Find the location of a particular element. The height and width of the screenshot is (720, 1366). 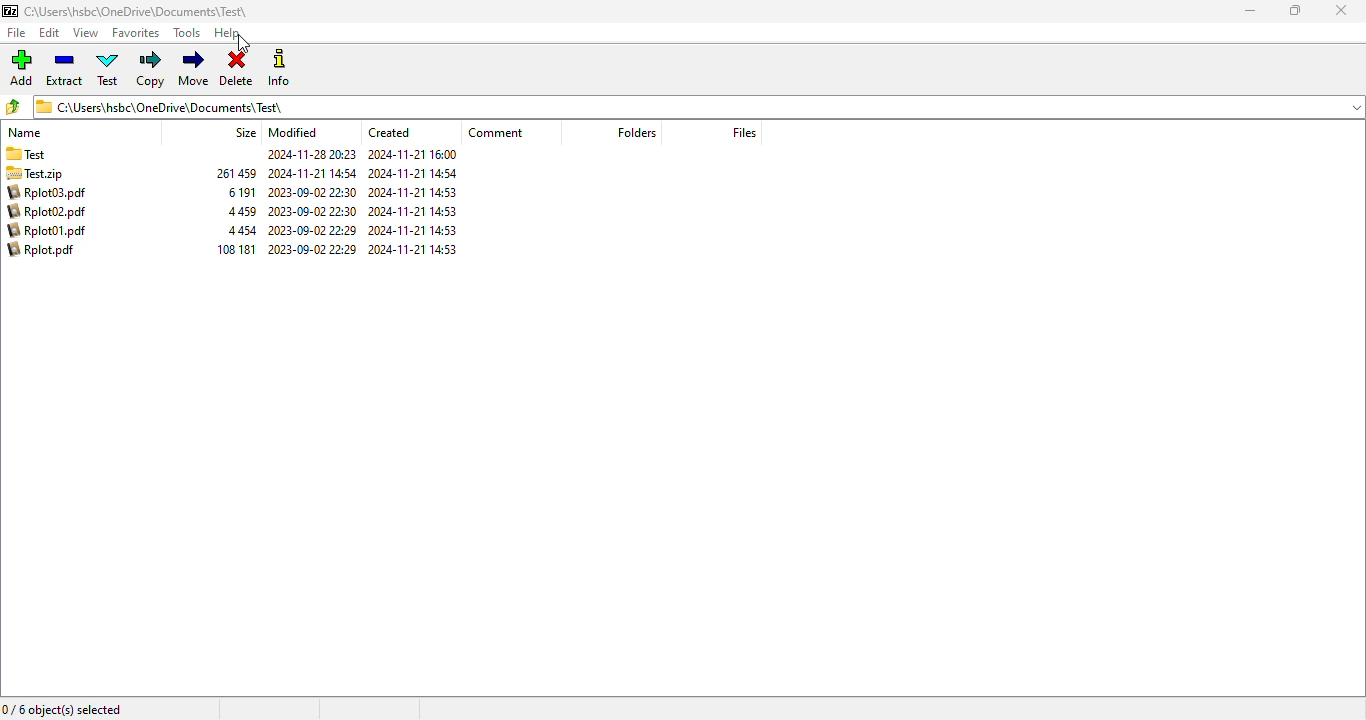

2024-11-21 14:54 is located at coordinates (415, 174).